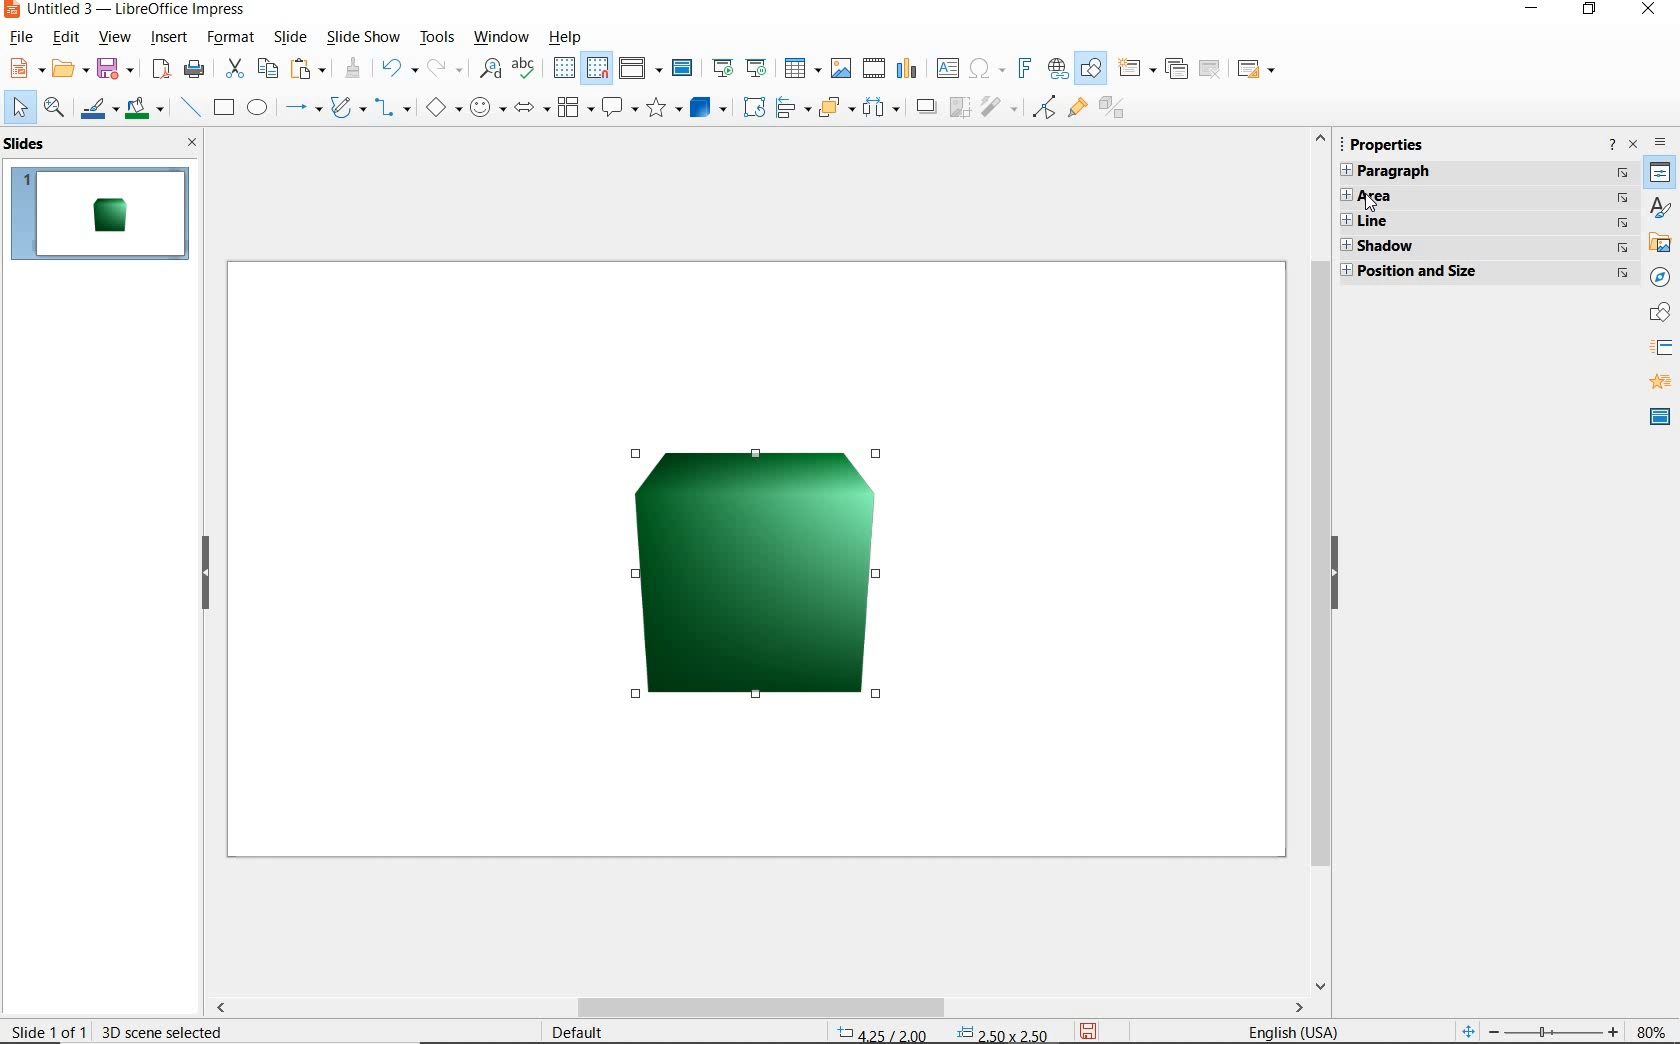 The width and height of the screenshot is (1680, 1044). What do you see at coordinates (114, 71) in the screenshot?
I see `save` at bounding box center [114, 71].